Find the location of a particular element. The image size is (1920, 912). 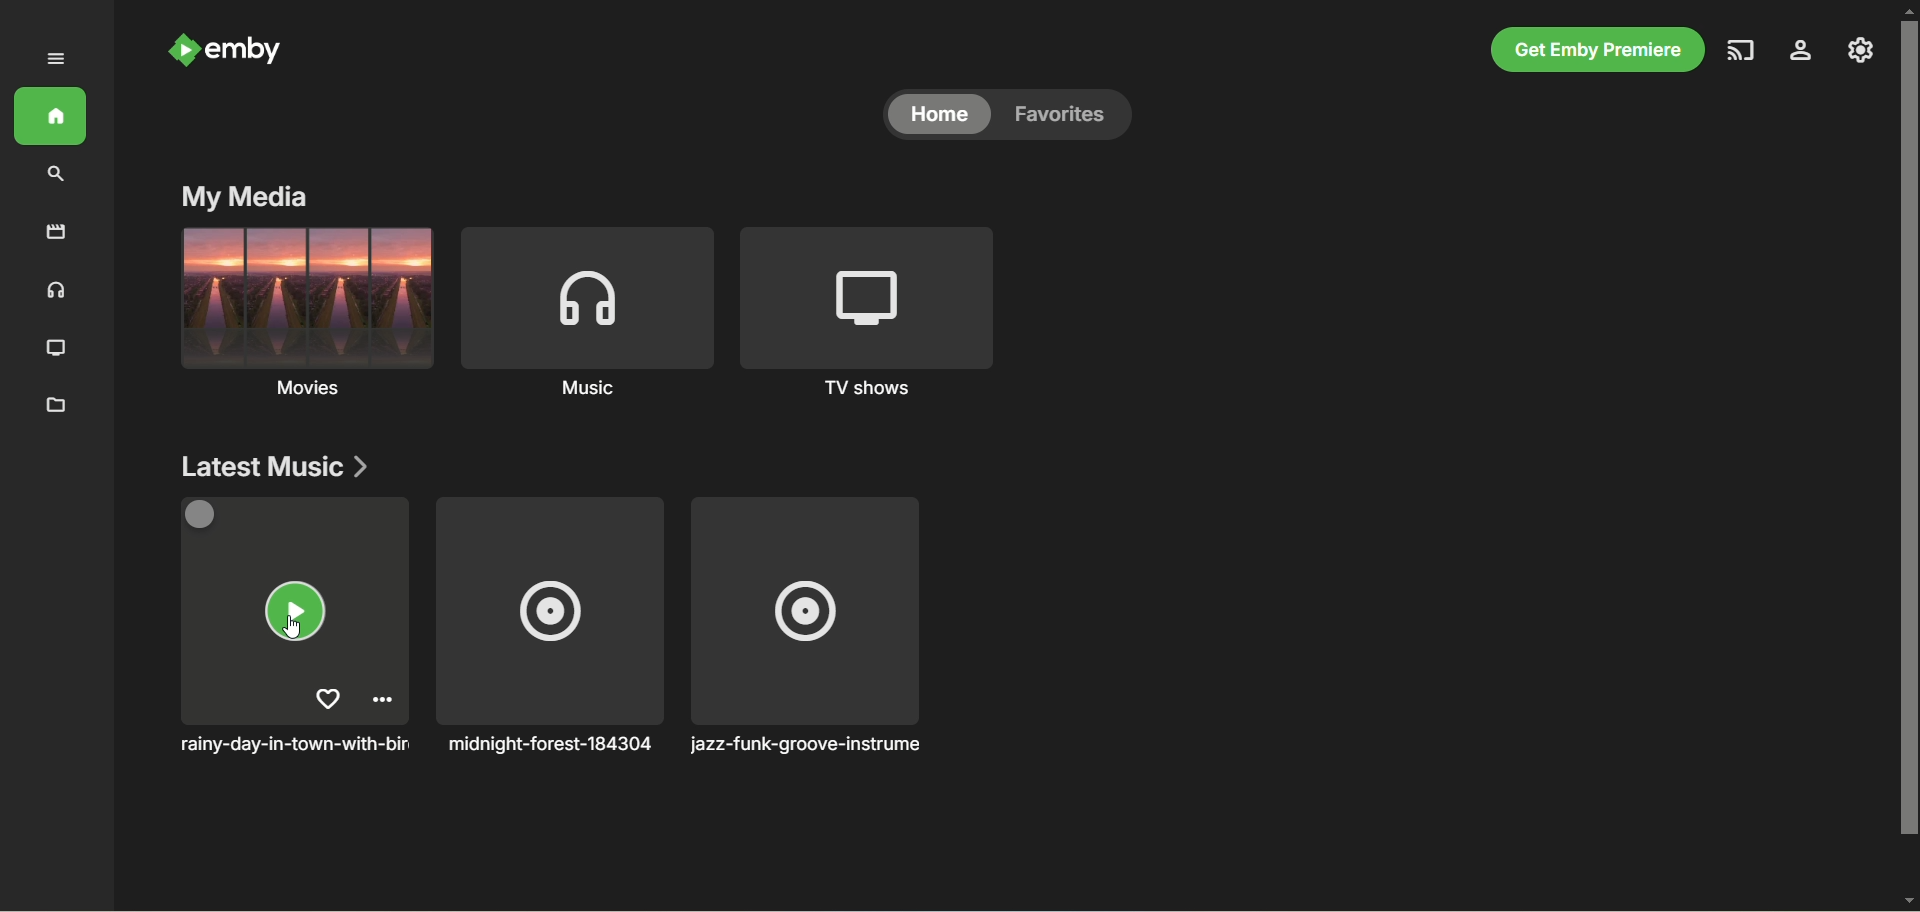

manage emby server is located at coordinates (1862, 53).